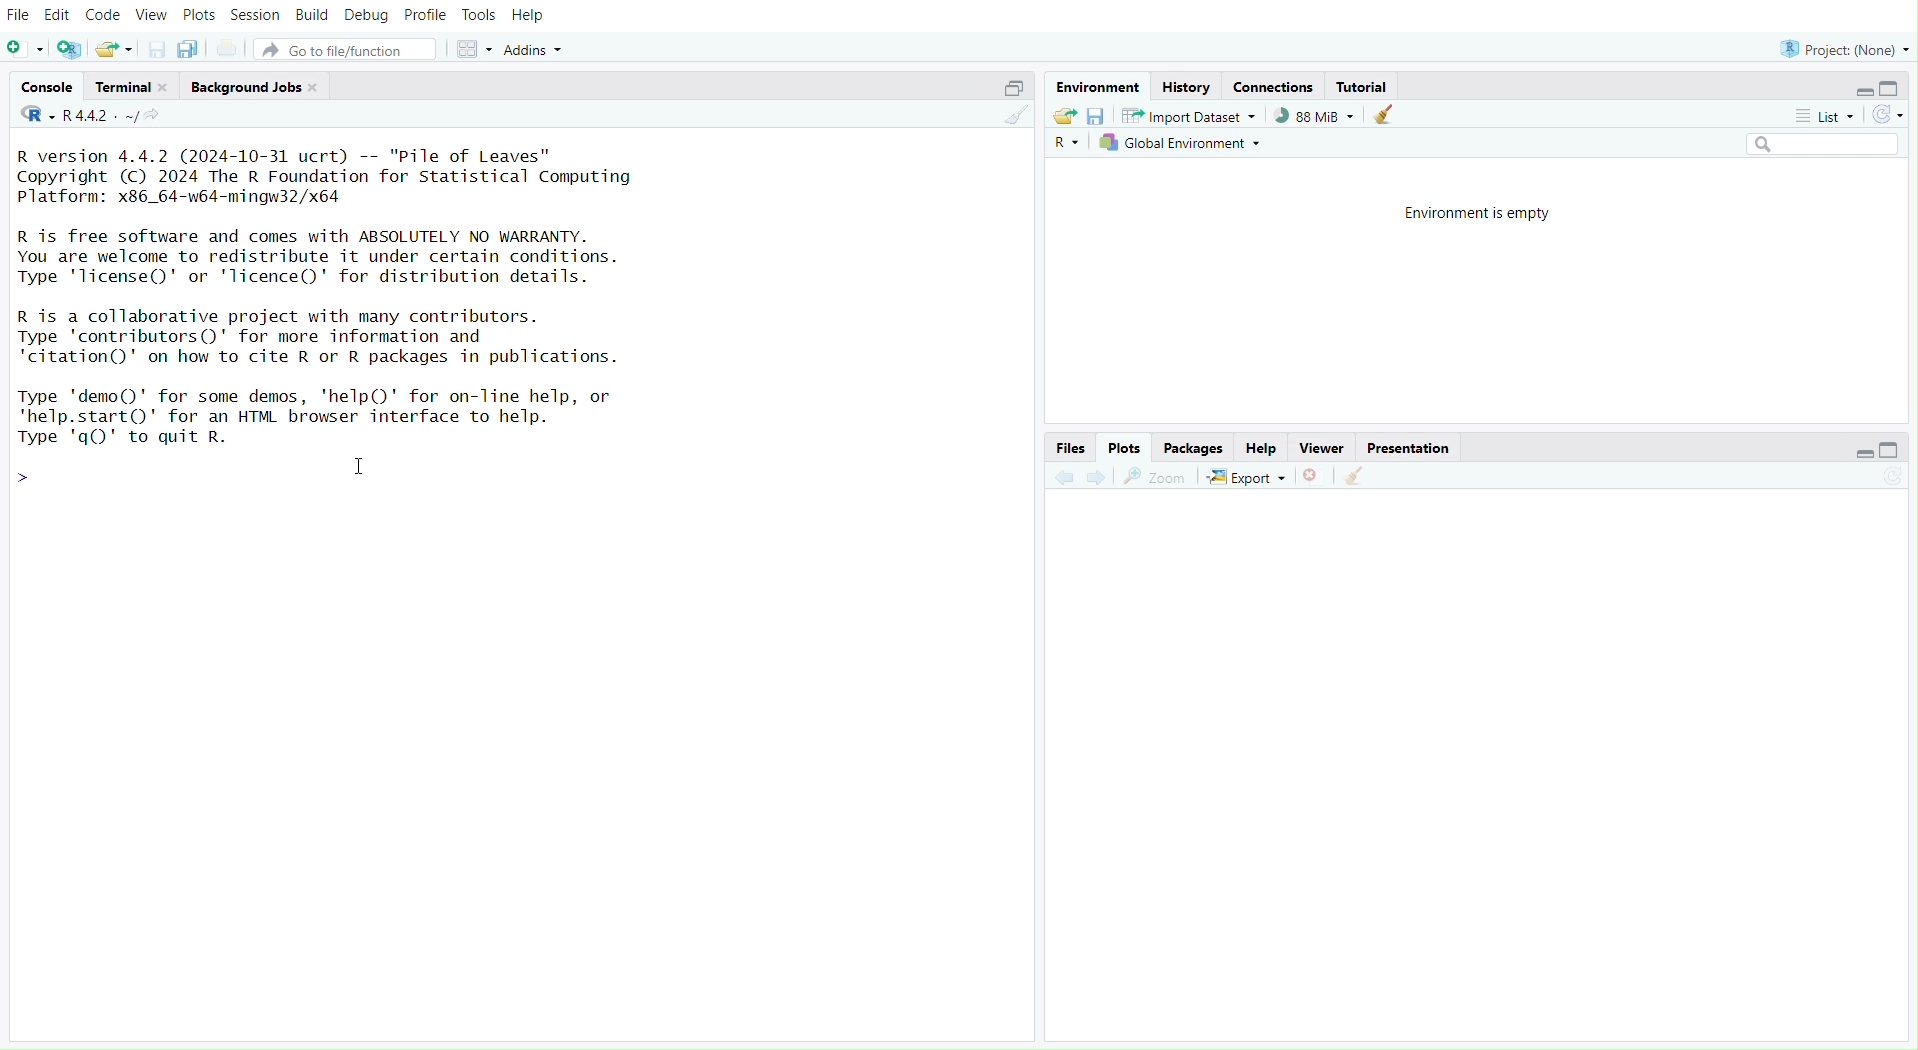 The image size is (1918, 1050). I want to click on Maximize, so click(1009, 90).